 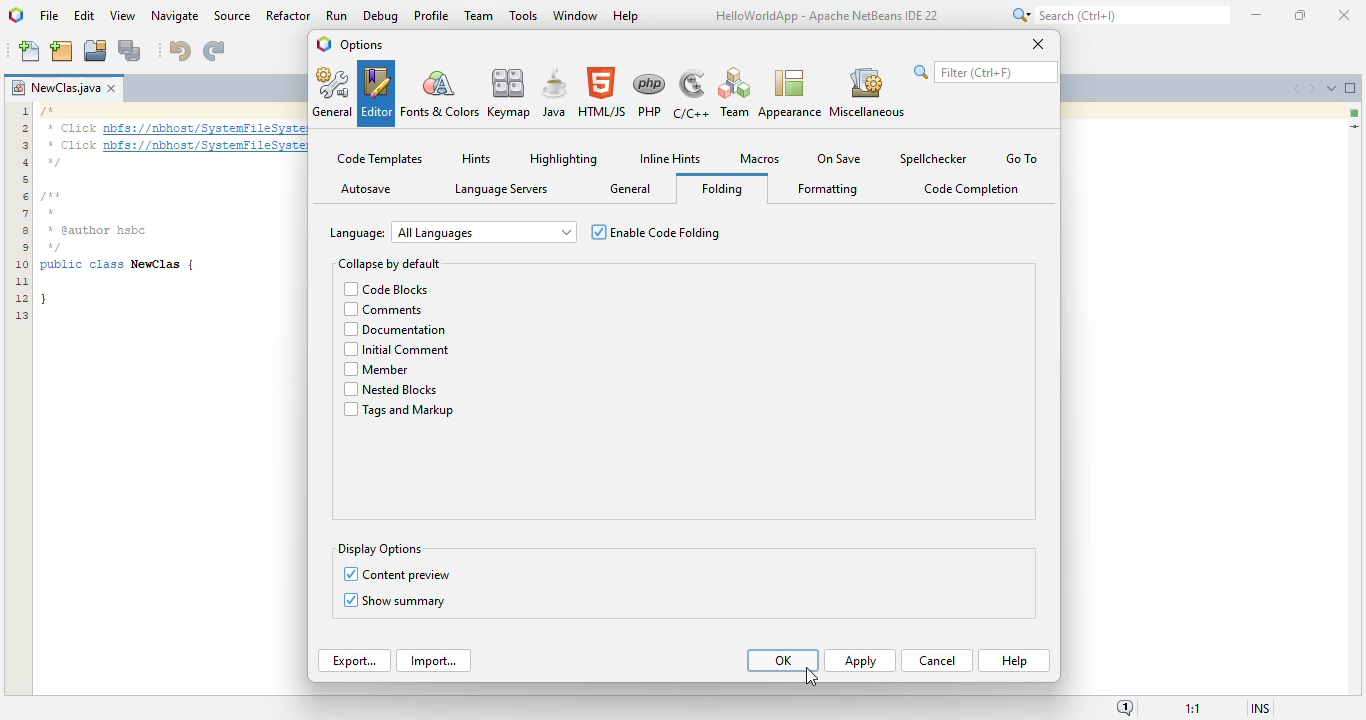 I want to click on Cursor, so click(x=808, y=673).